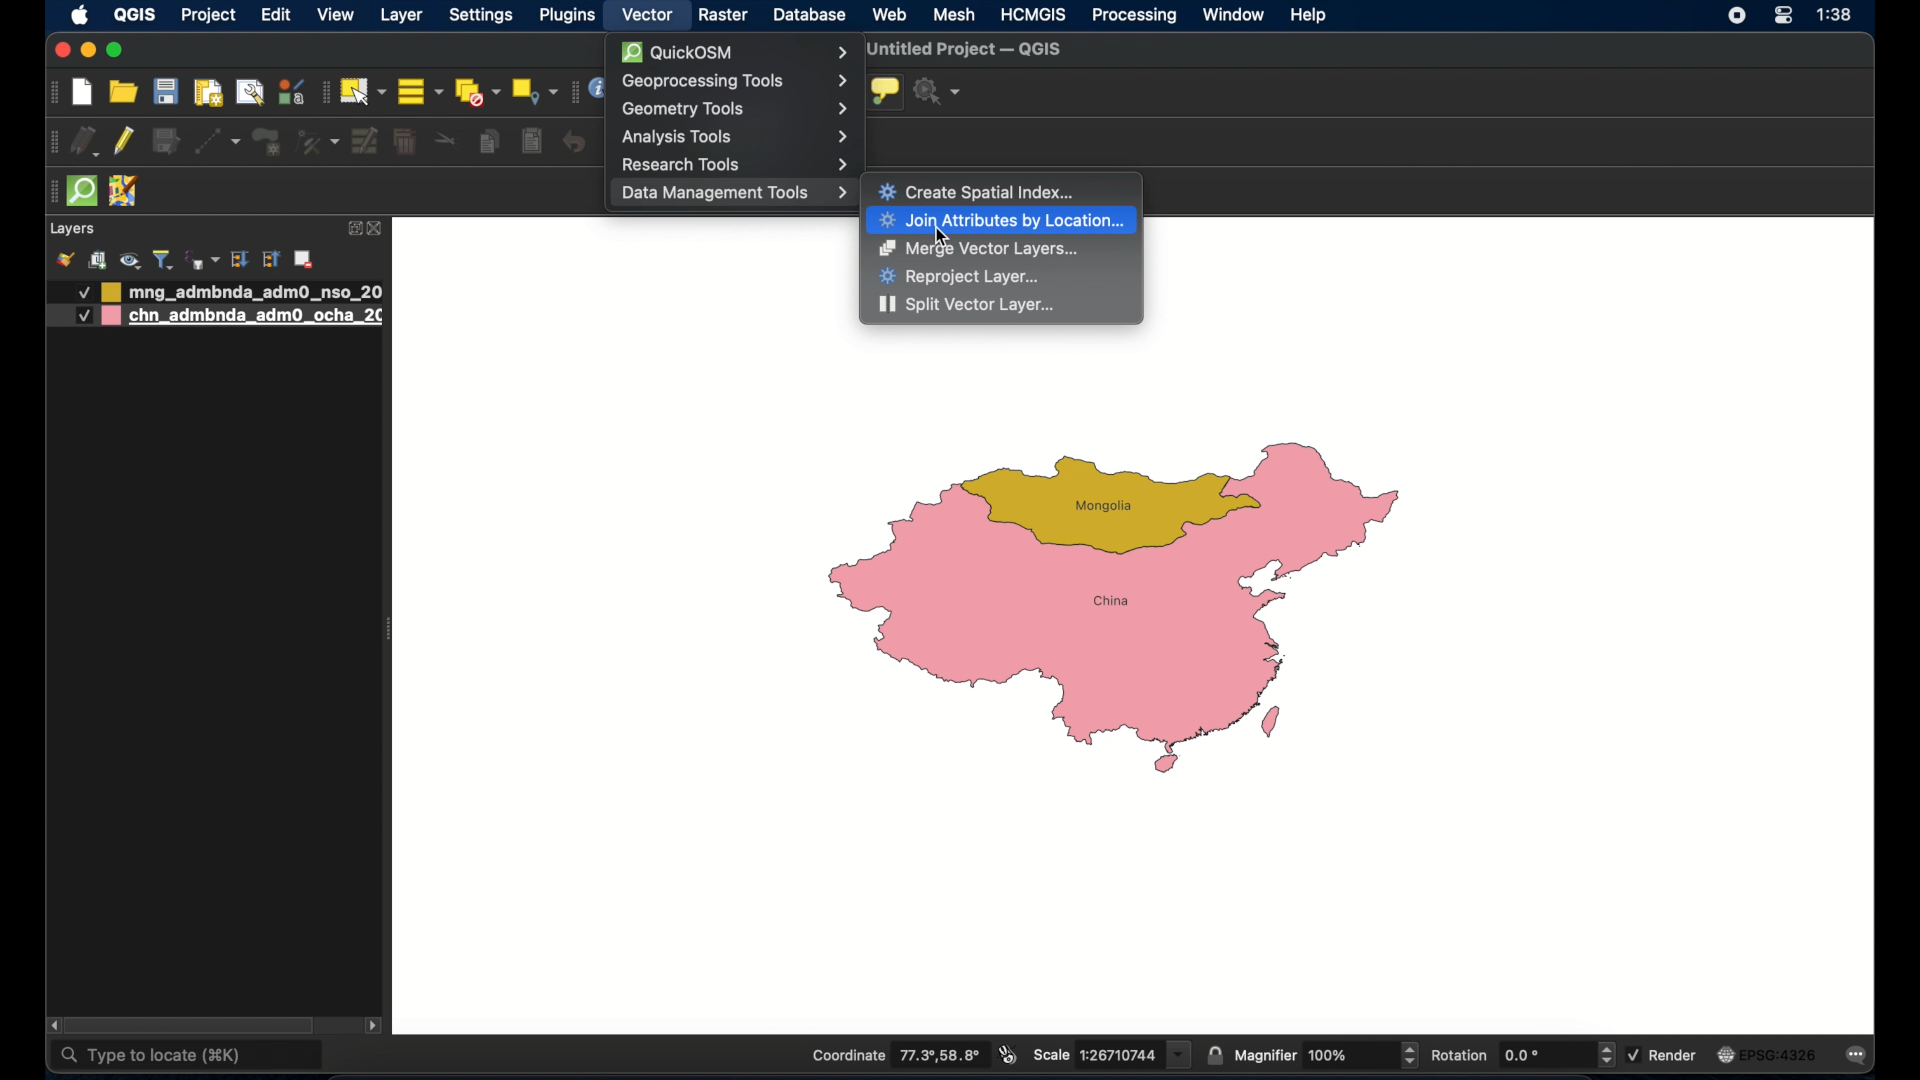 Image resolution: width=1920 pixels, height=1080 pixels. What do you see at coordinates (1327, 1056) in the screenshot?
I see `magnifier` at bounding box center [1327, 1056].